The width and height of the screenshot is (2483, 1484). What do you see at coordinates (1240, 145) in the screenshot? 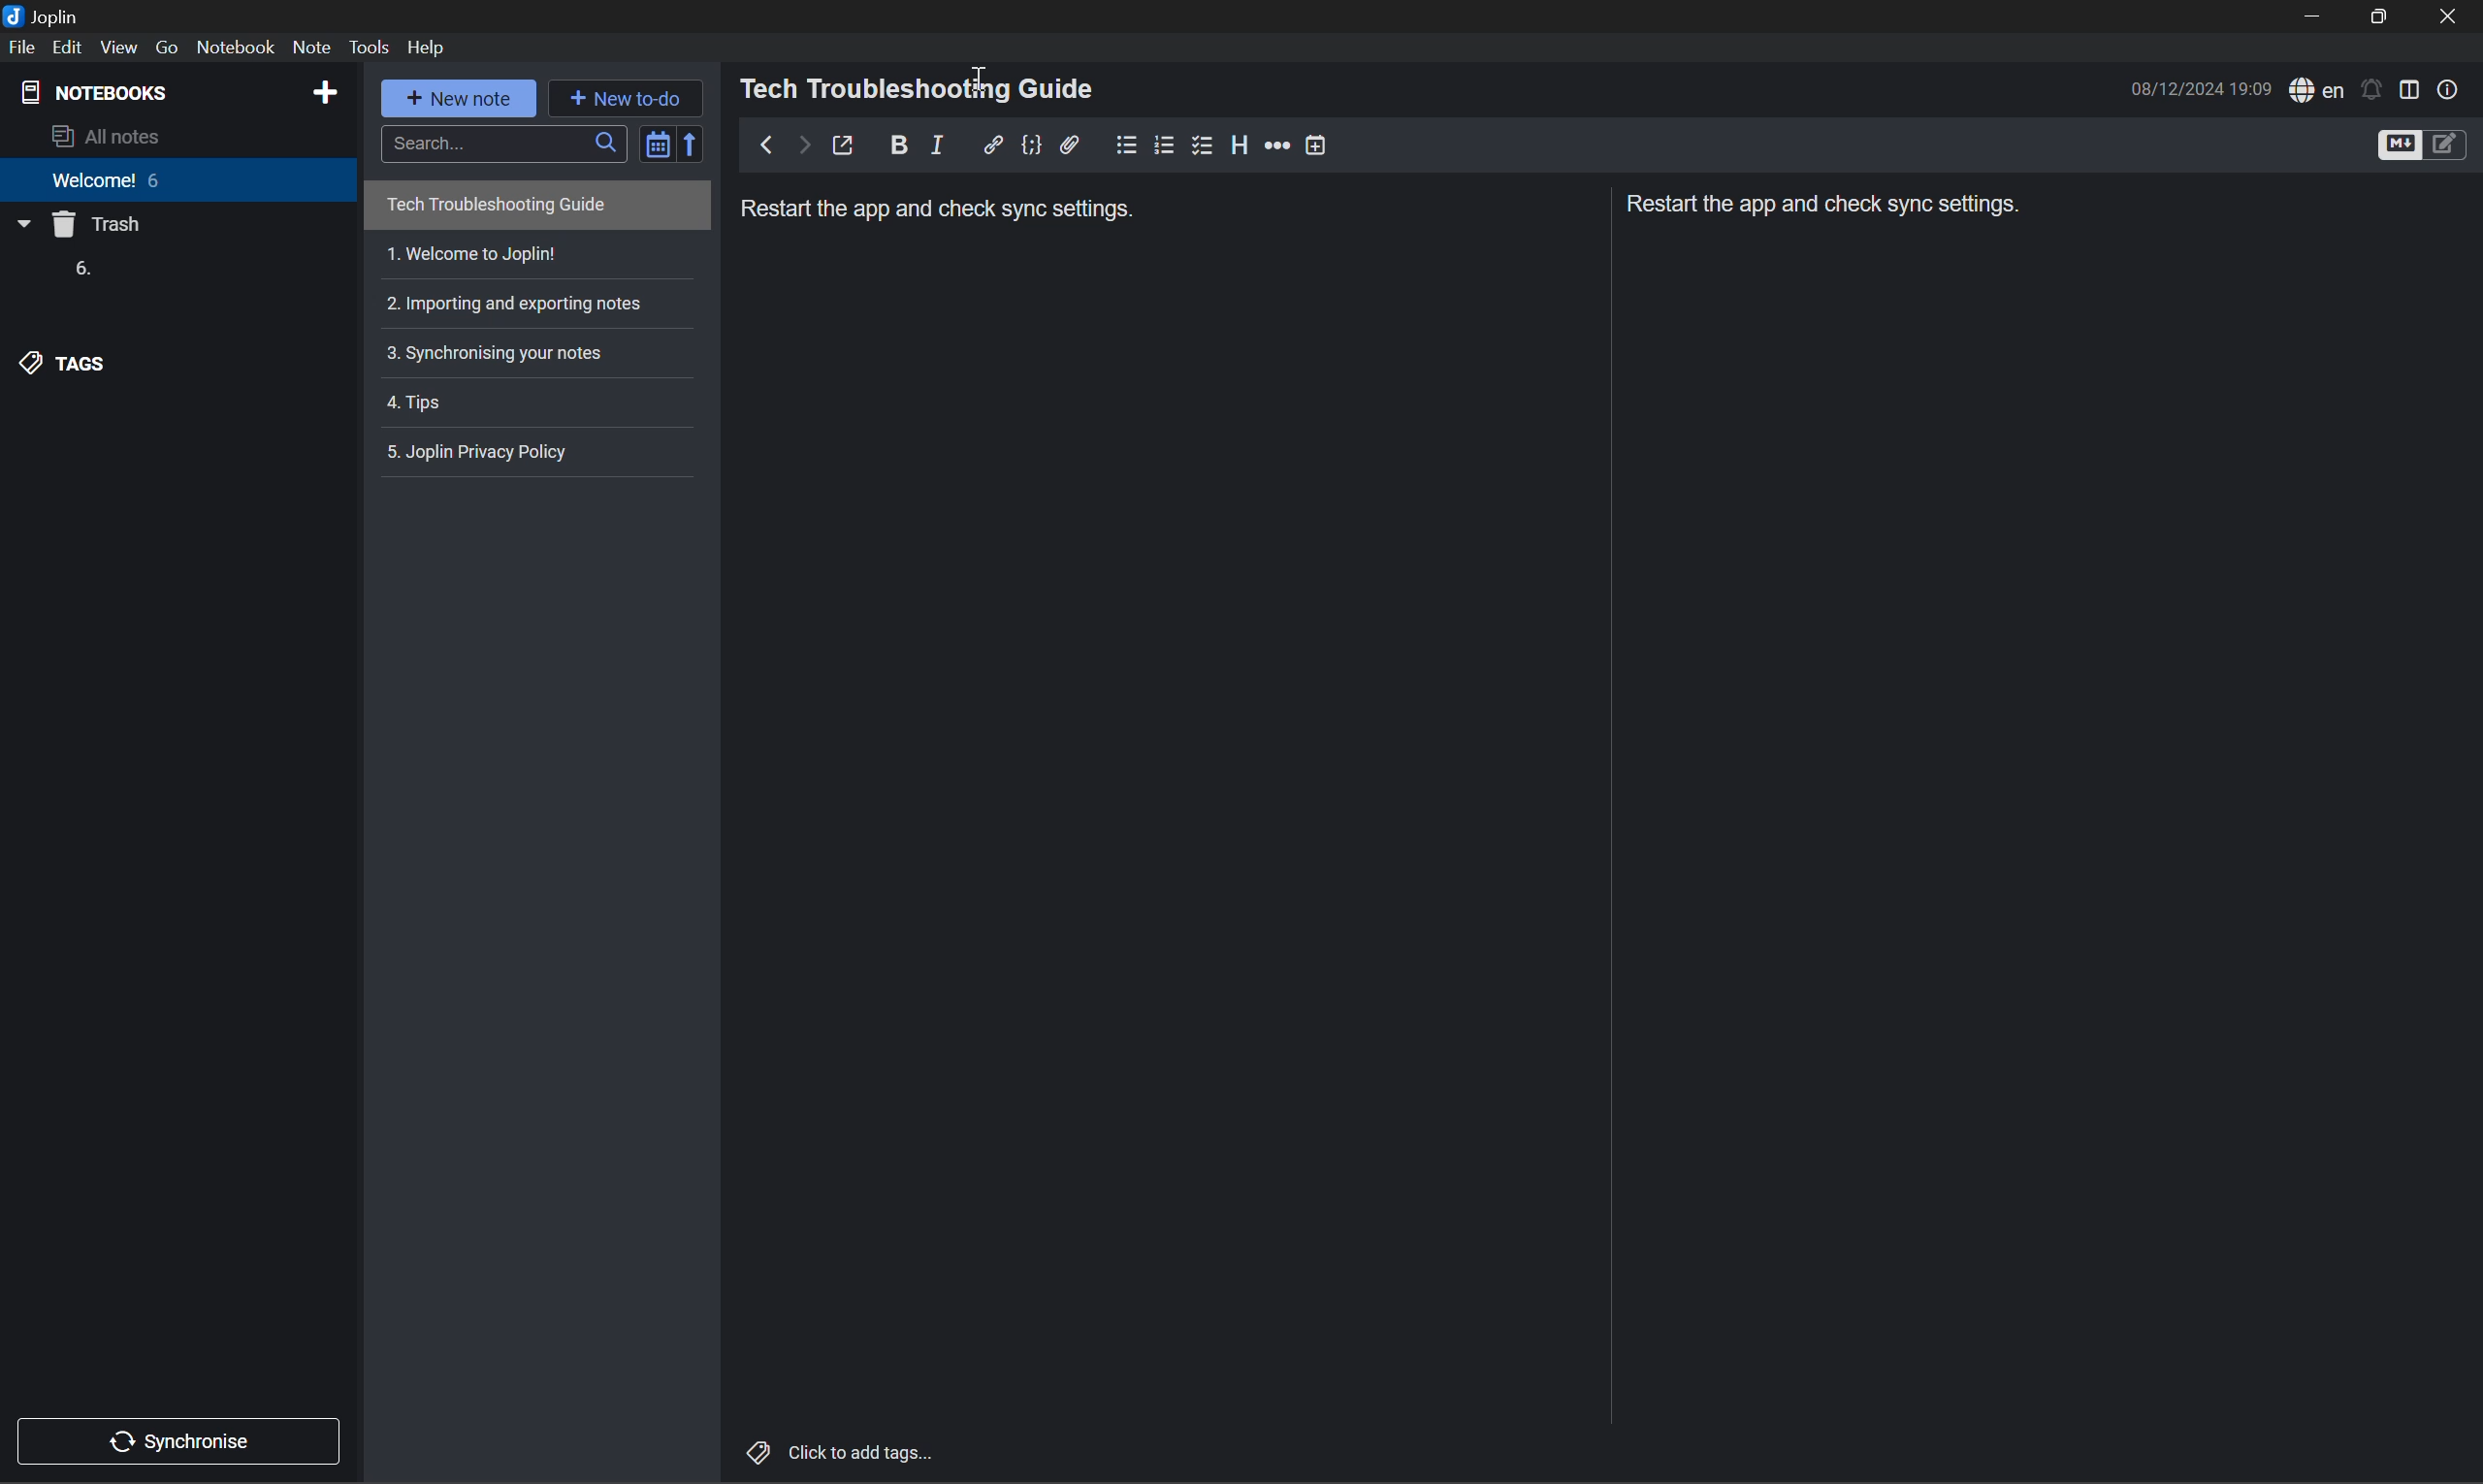
I see `Heading` at bounding box center [1240, 145].